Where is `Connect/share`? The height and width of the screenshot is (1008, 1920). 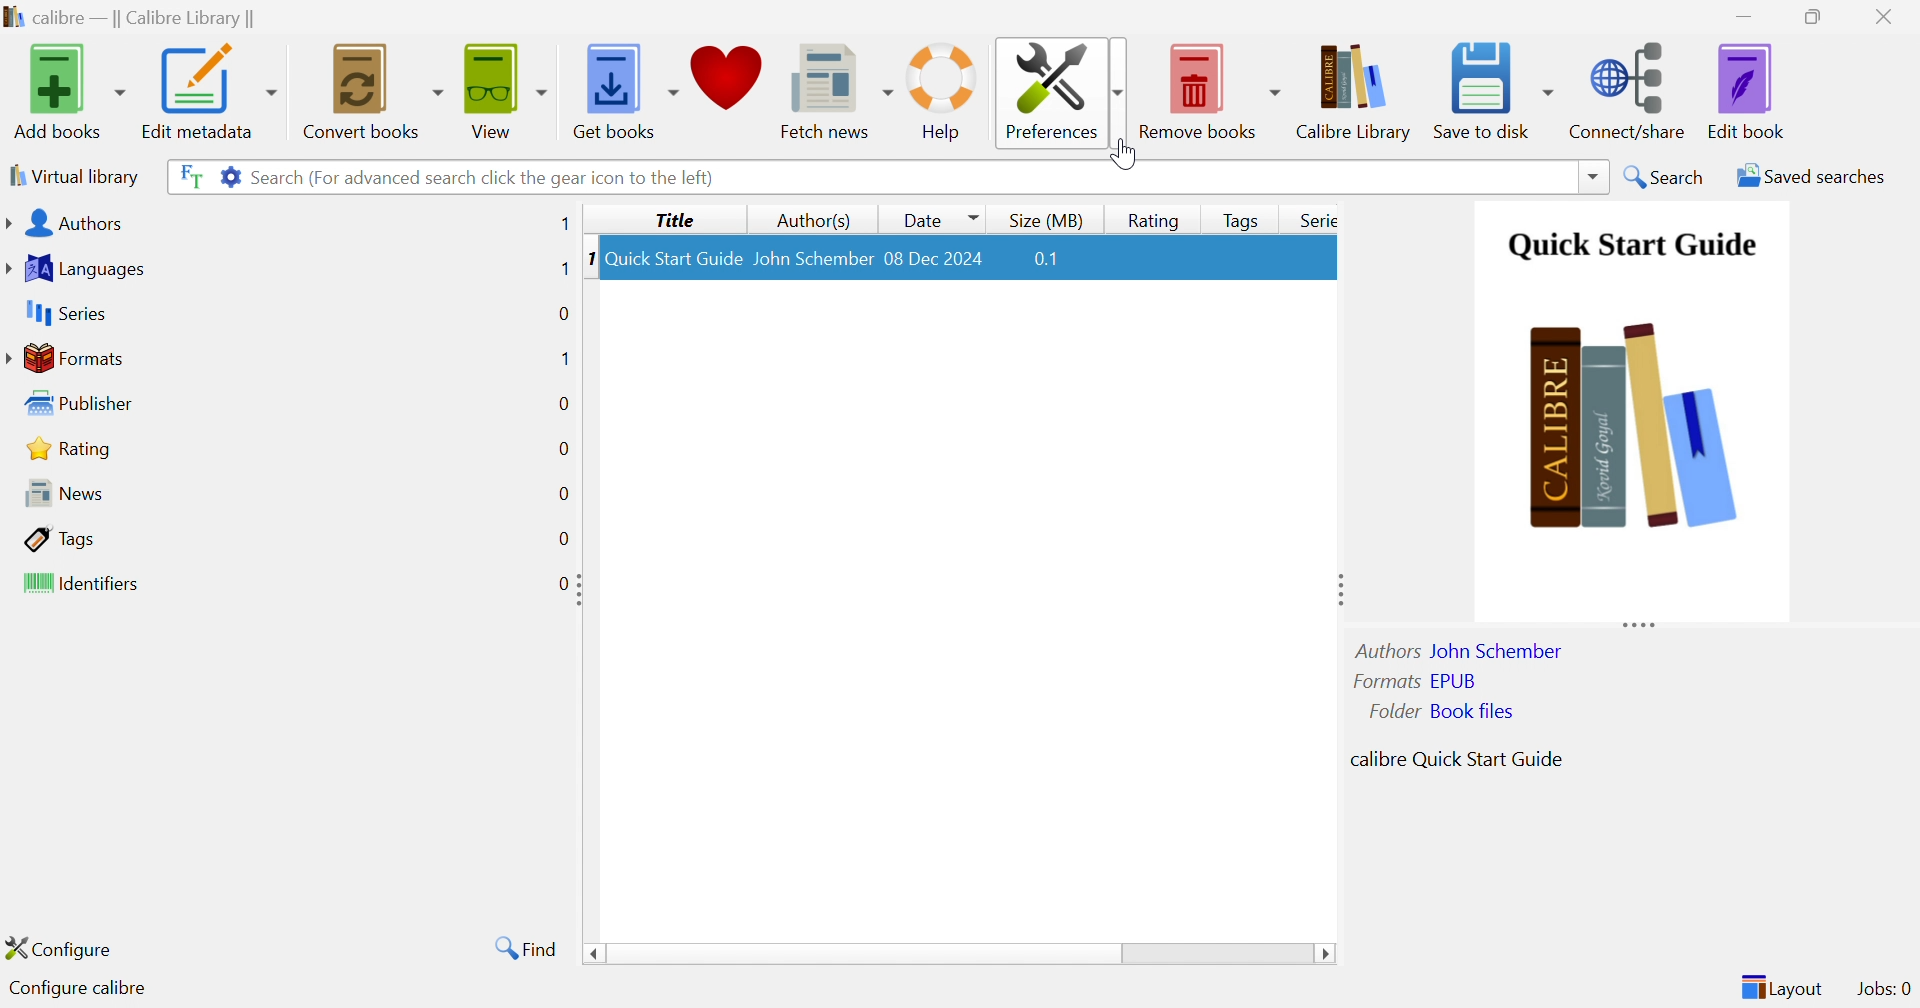 Connect/share is located at coordinates (1631, 86).